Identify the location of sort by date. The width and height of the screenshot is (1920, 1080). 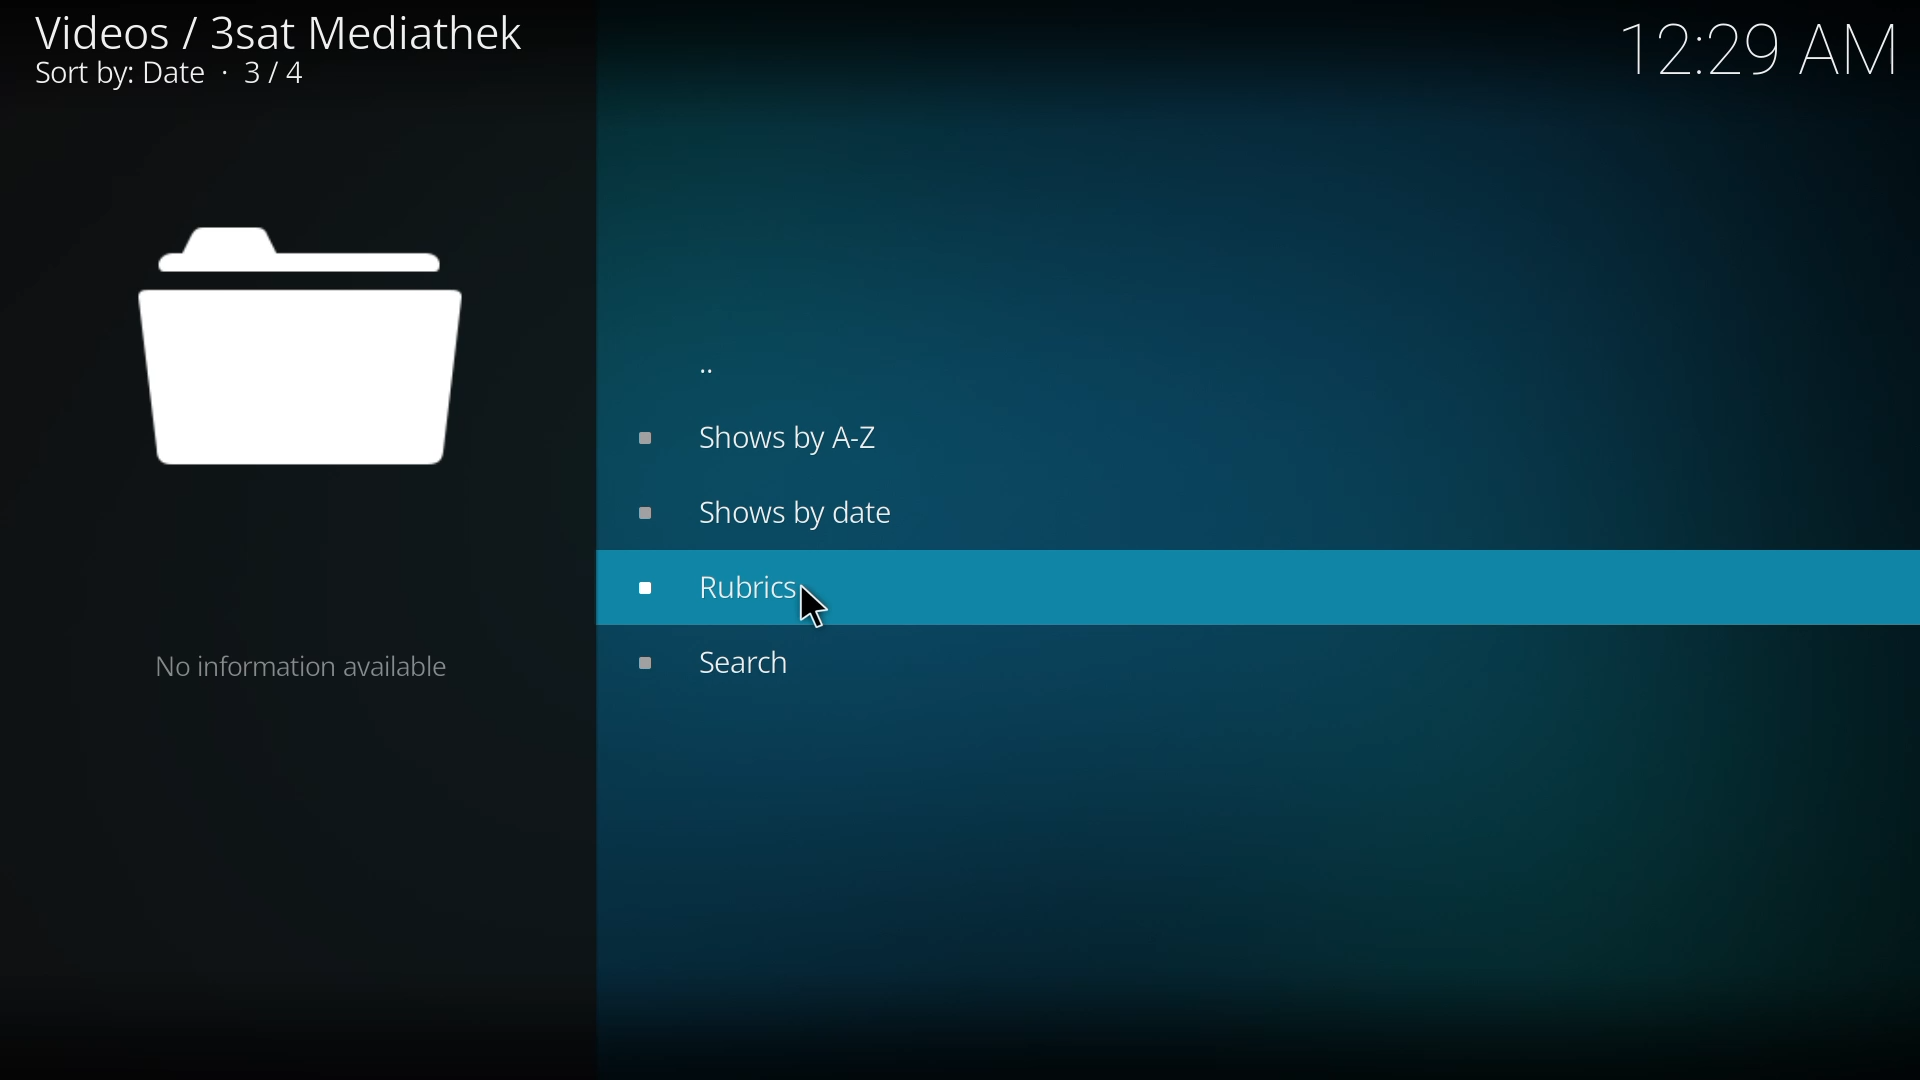
(178, 77).